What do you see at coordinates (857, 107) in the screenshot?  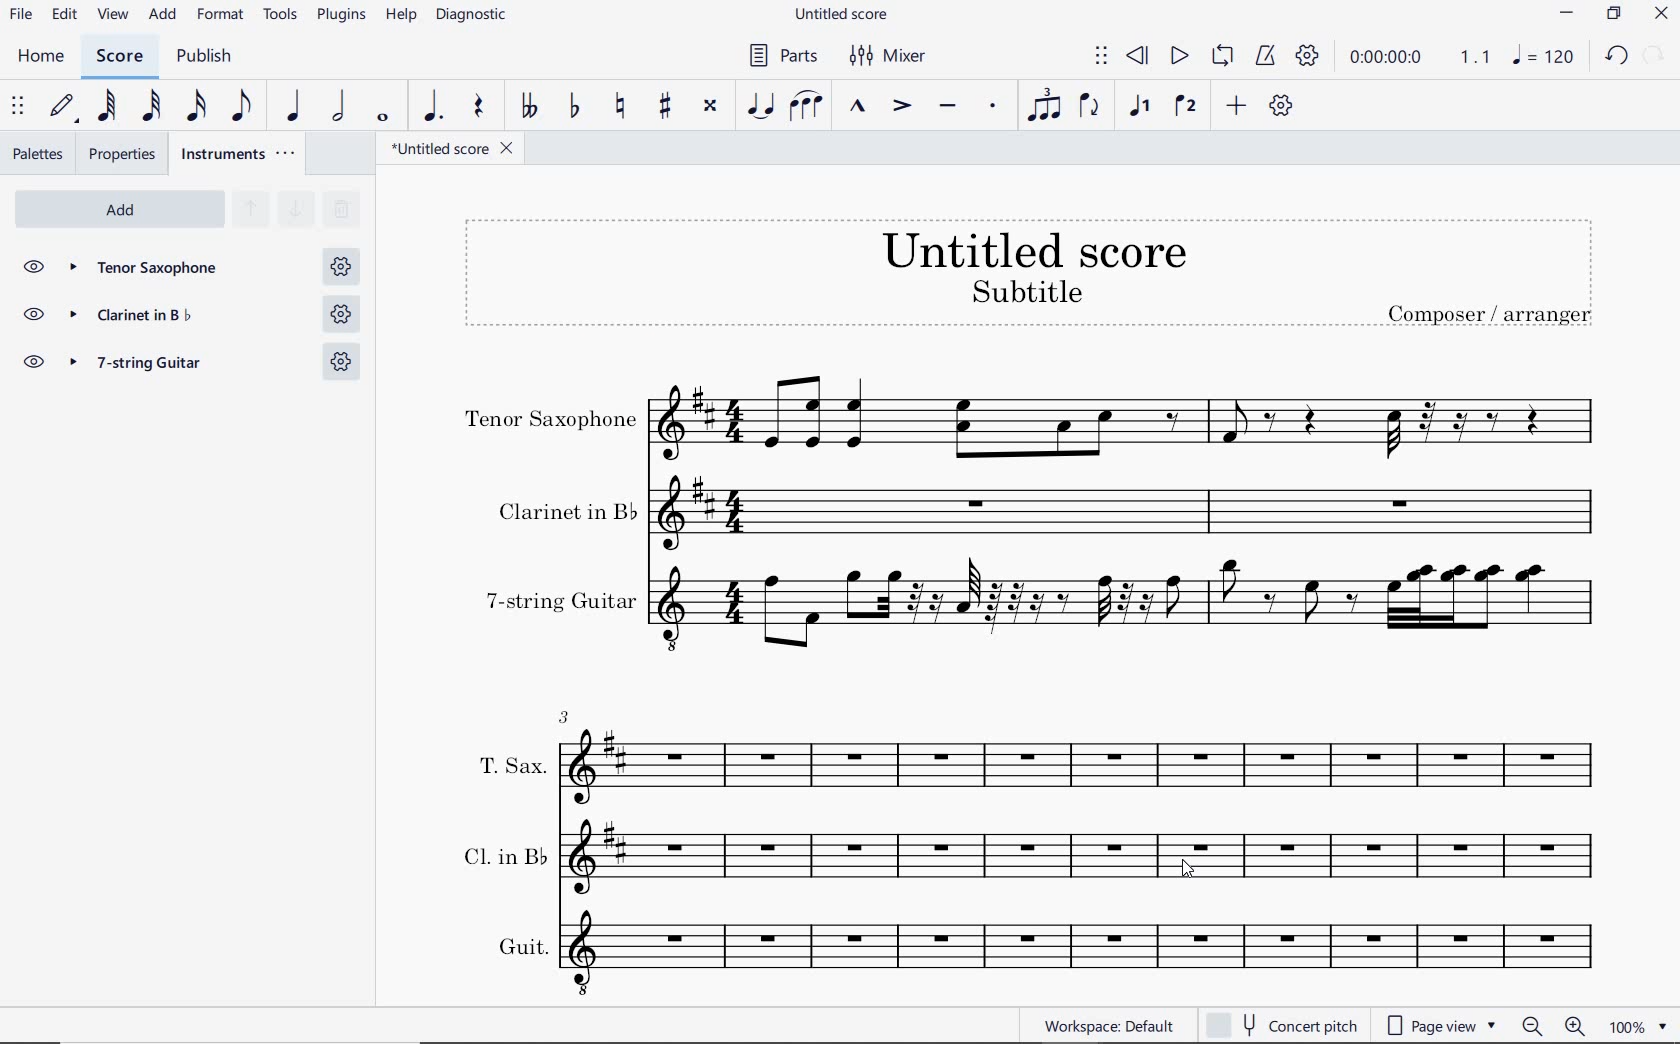 I see `MARCATO` at bounding box center [857, 107].